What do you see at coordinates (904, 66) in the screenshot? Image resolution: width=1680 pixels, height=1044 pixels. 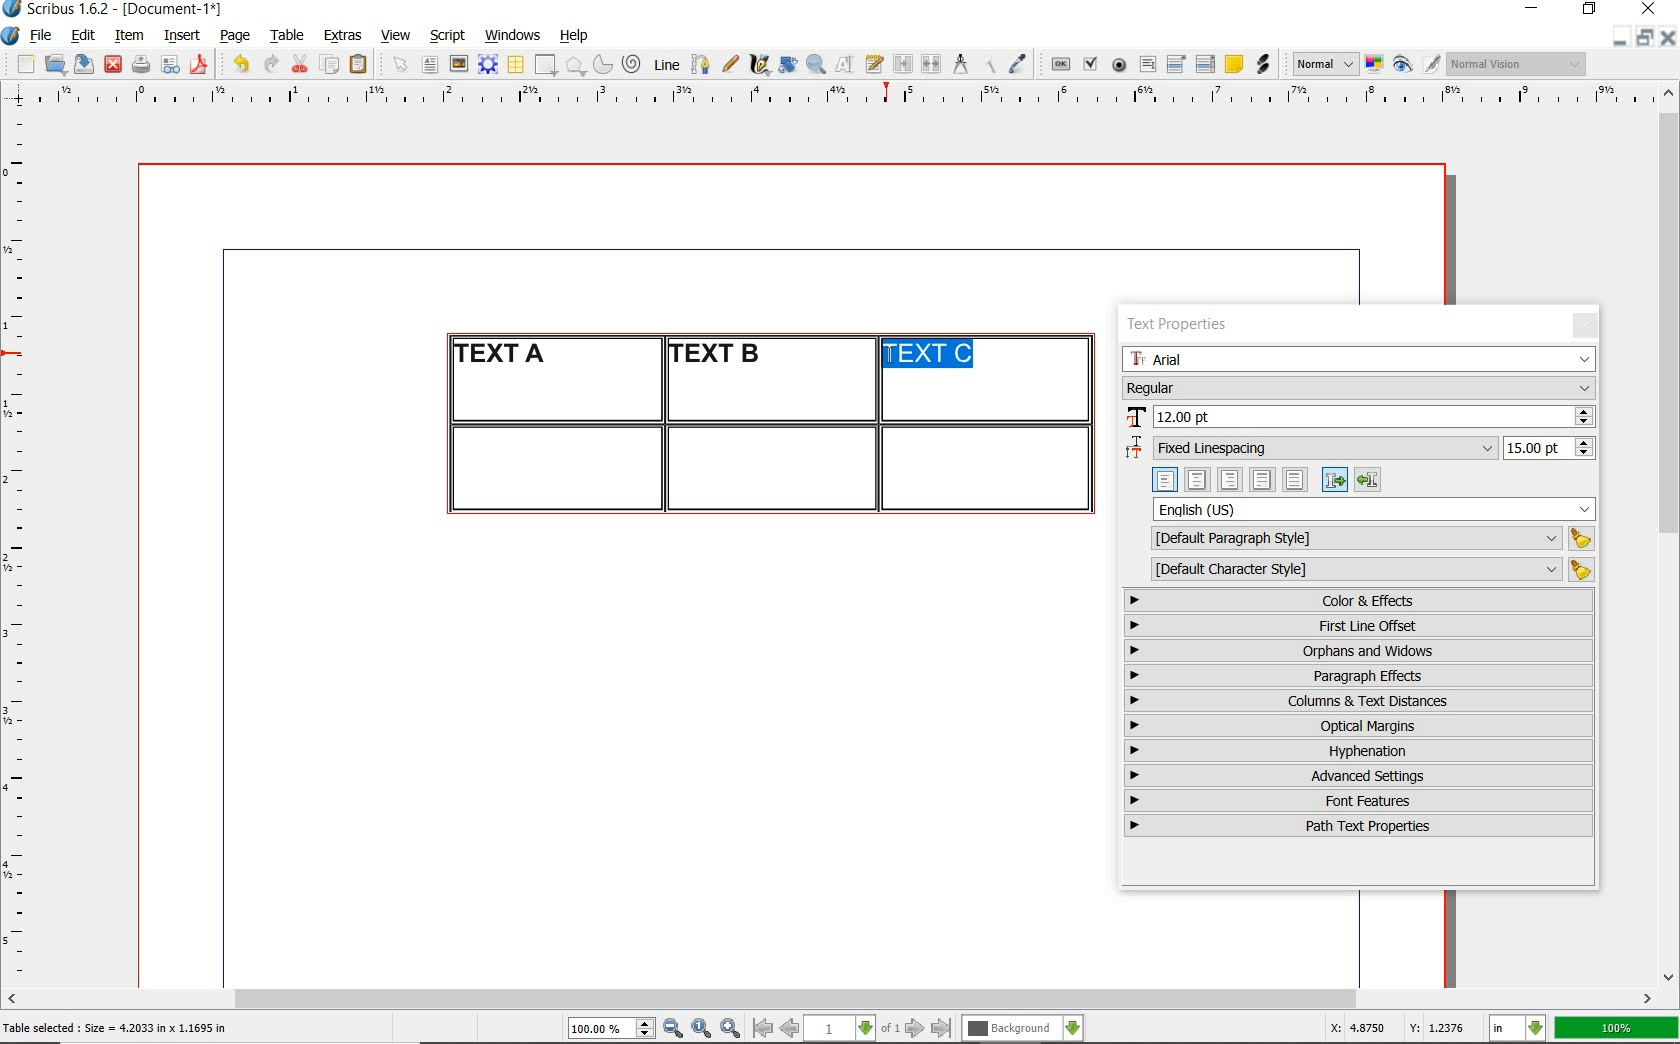 I see `link text frames` at bounding box center [904, 66].